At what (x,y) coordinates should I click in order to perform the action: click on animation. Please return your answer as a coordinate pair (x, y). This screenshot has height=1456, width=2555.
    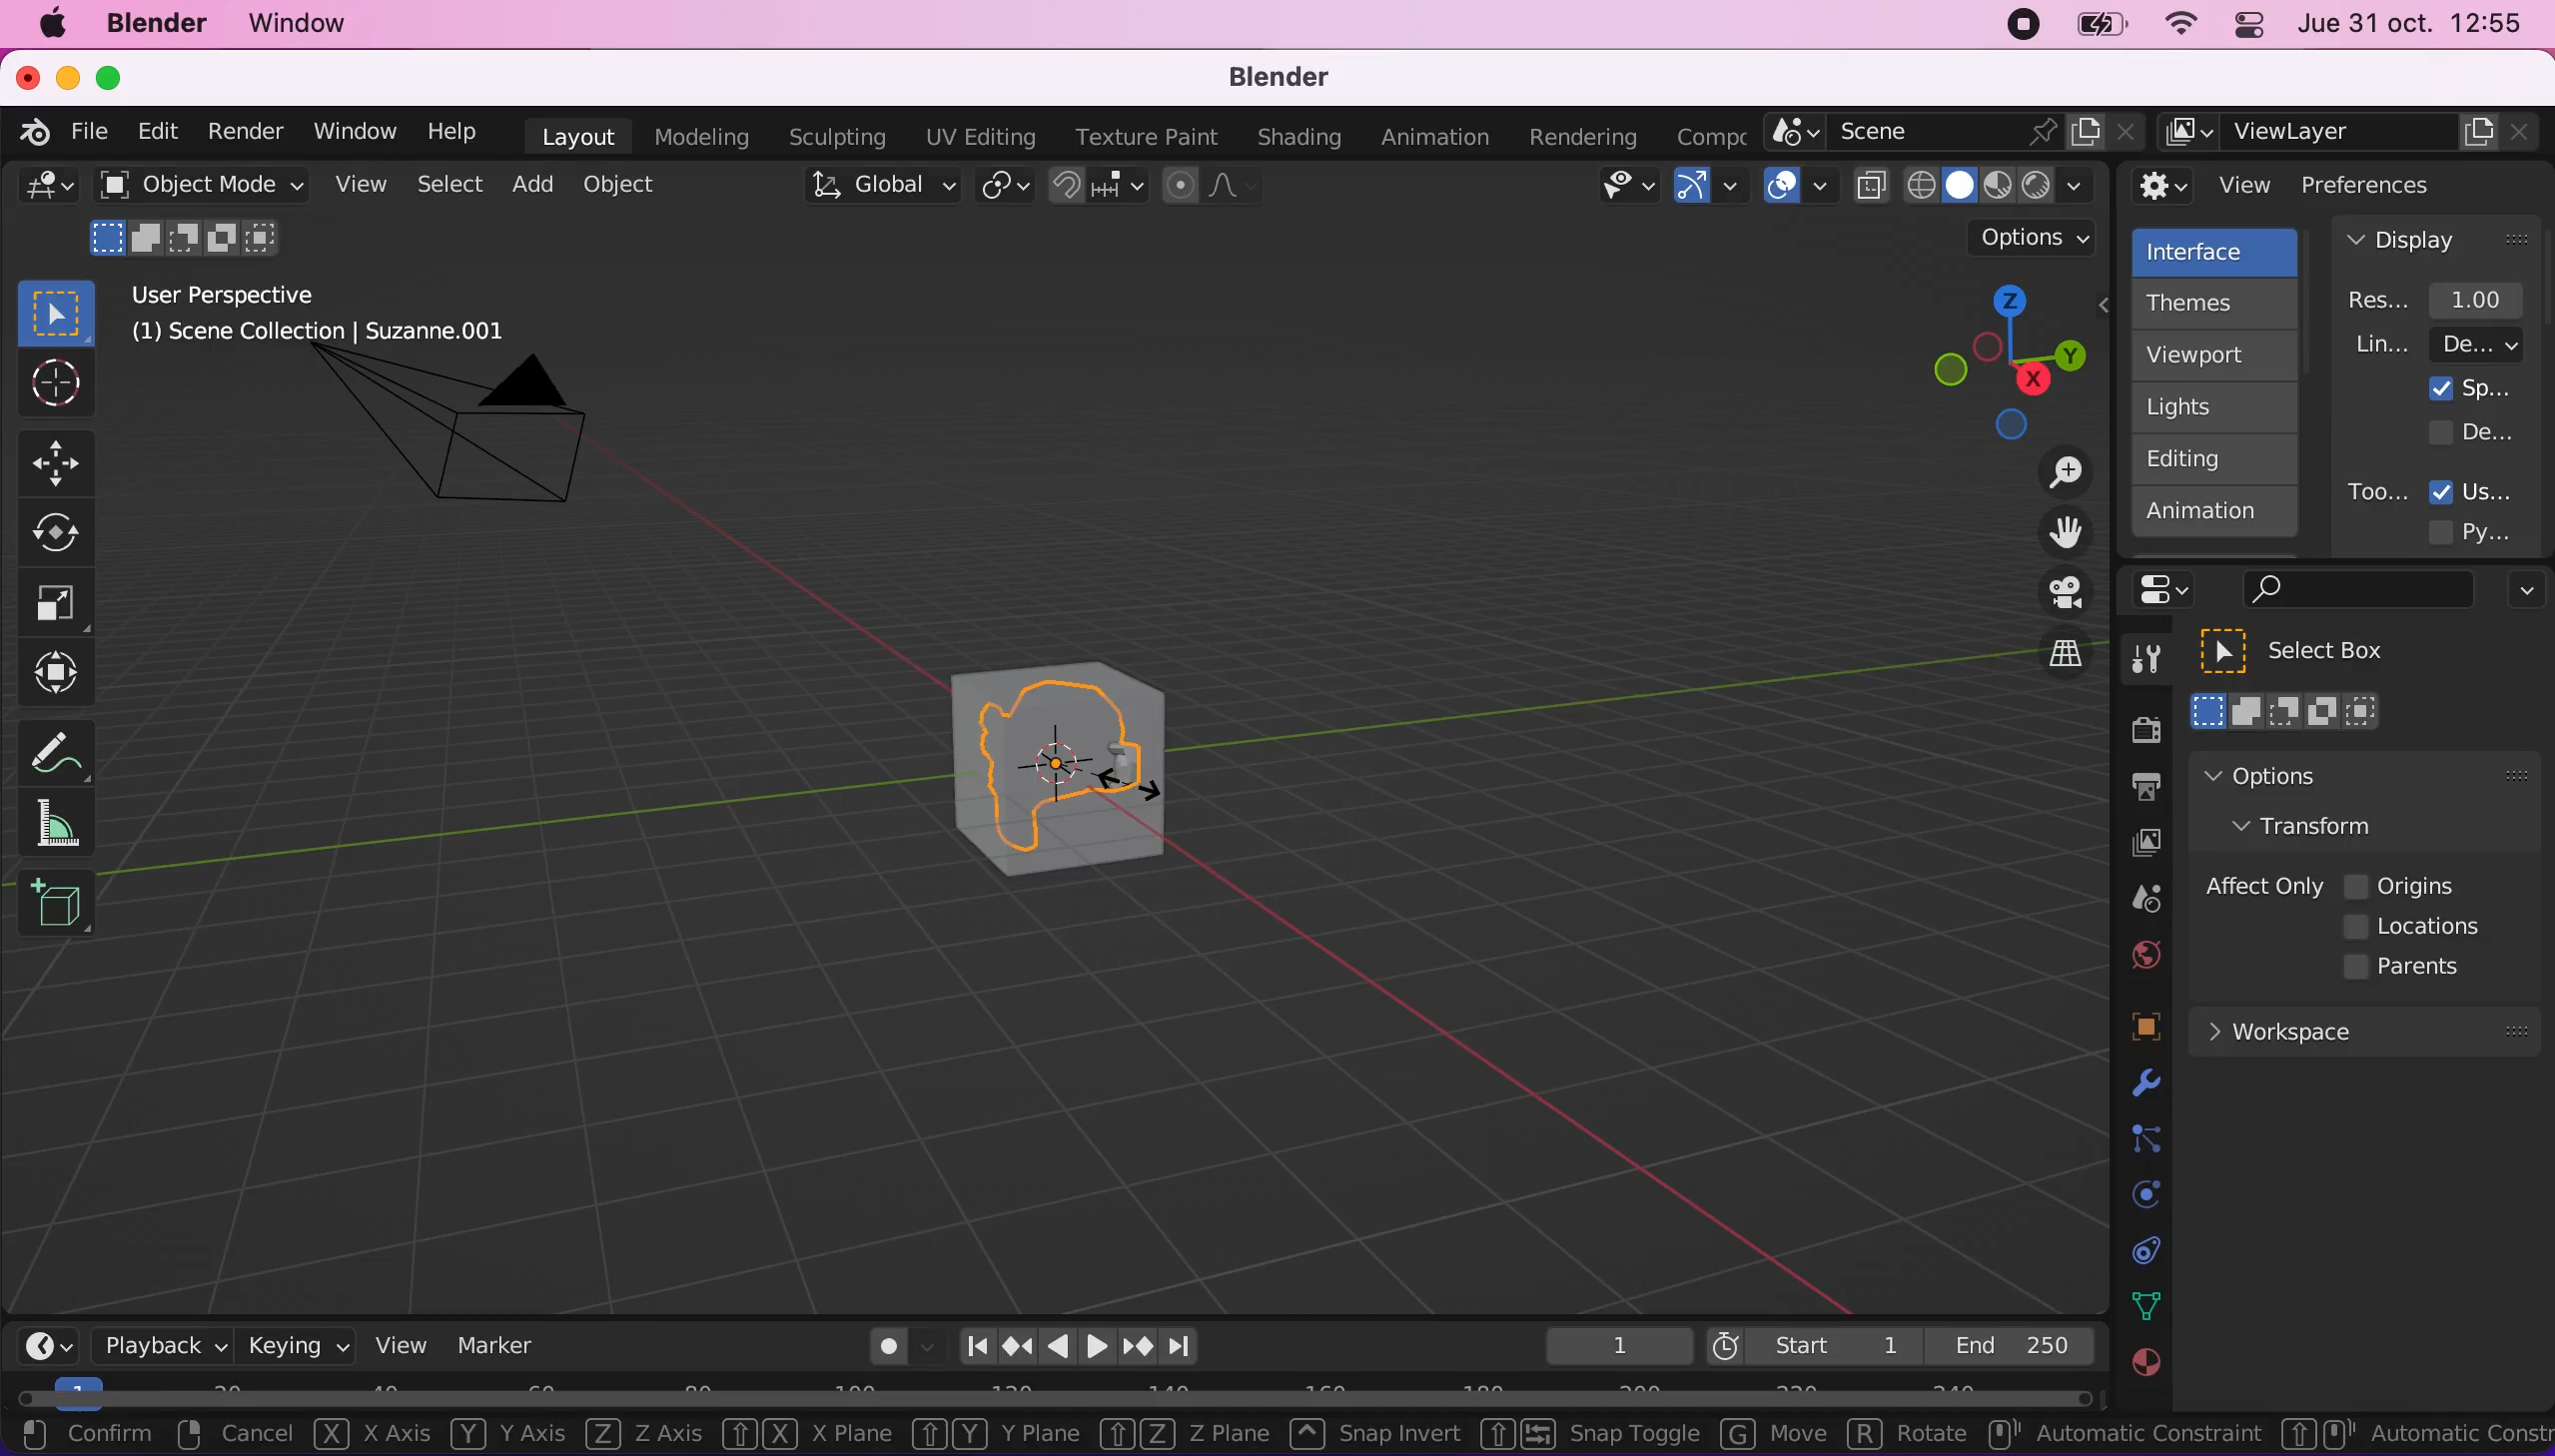
    Looking at the image, I should click on (1440, 138).